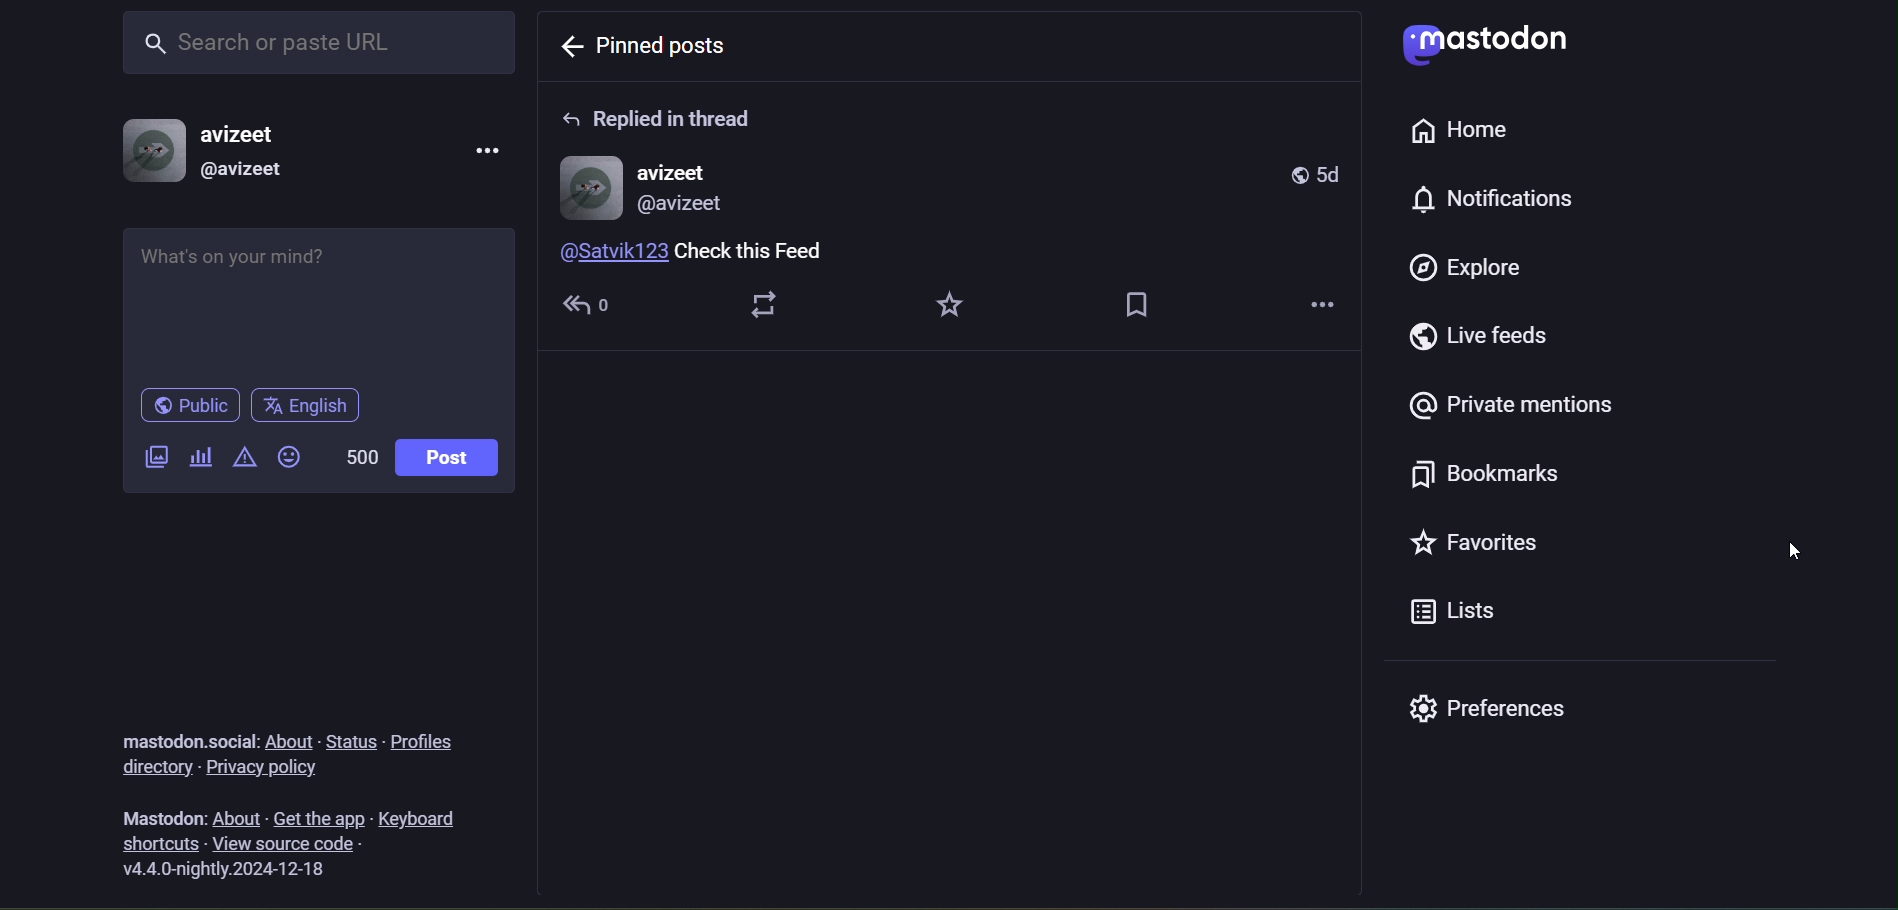  Describe the element at coordinates (1299, 176) in the screenshot. I see `global` at that location.